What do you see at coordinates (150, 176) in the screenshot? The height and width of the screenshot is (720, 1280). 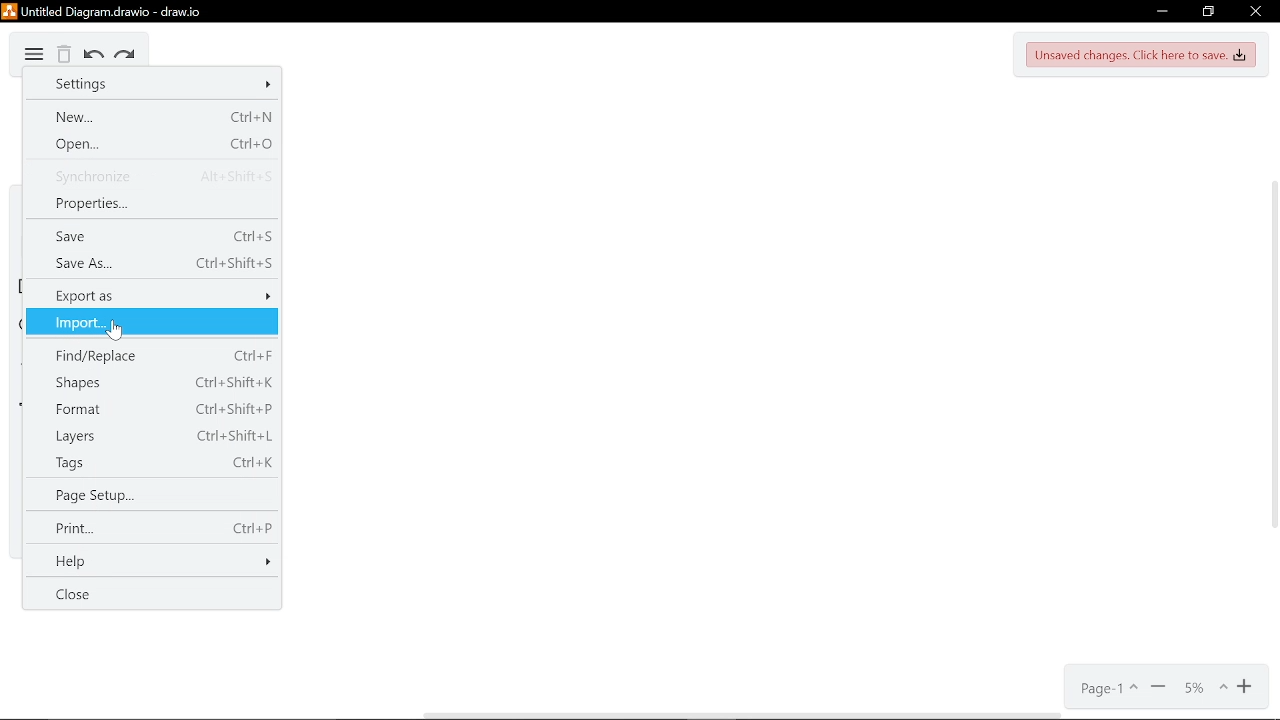 I see `synchronize` at bounding box center [150, 176].